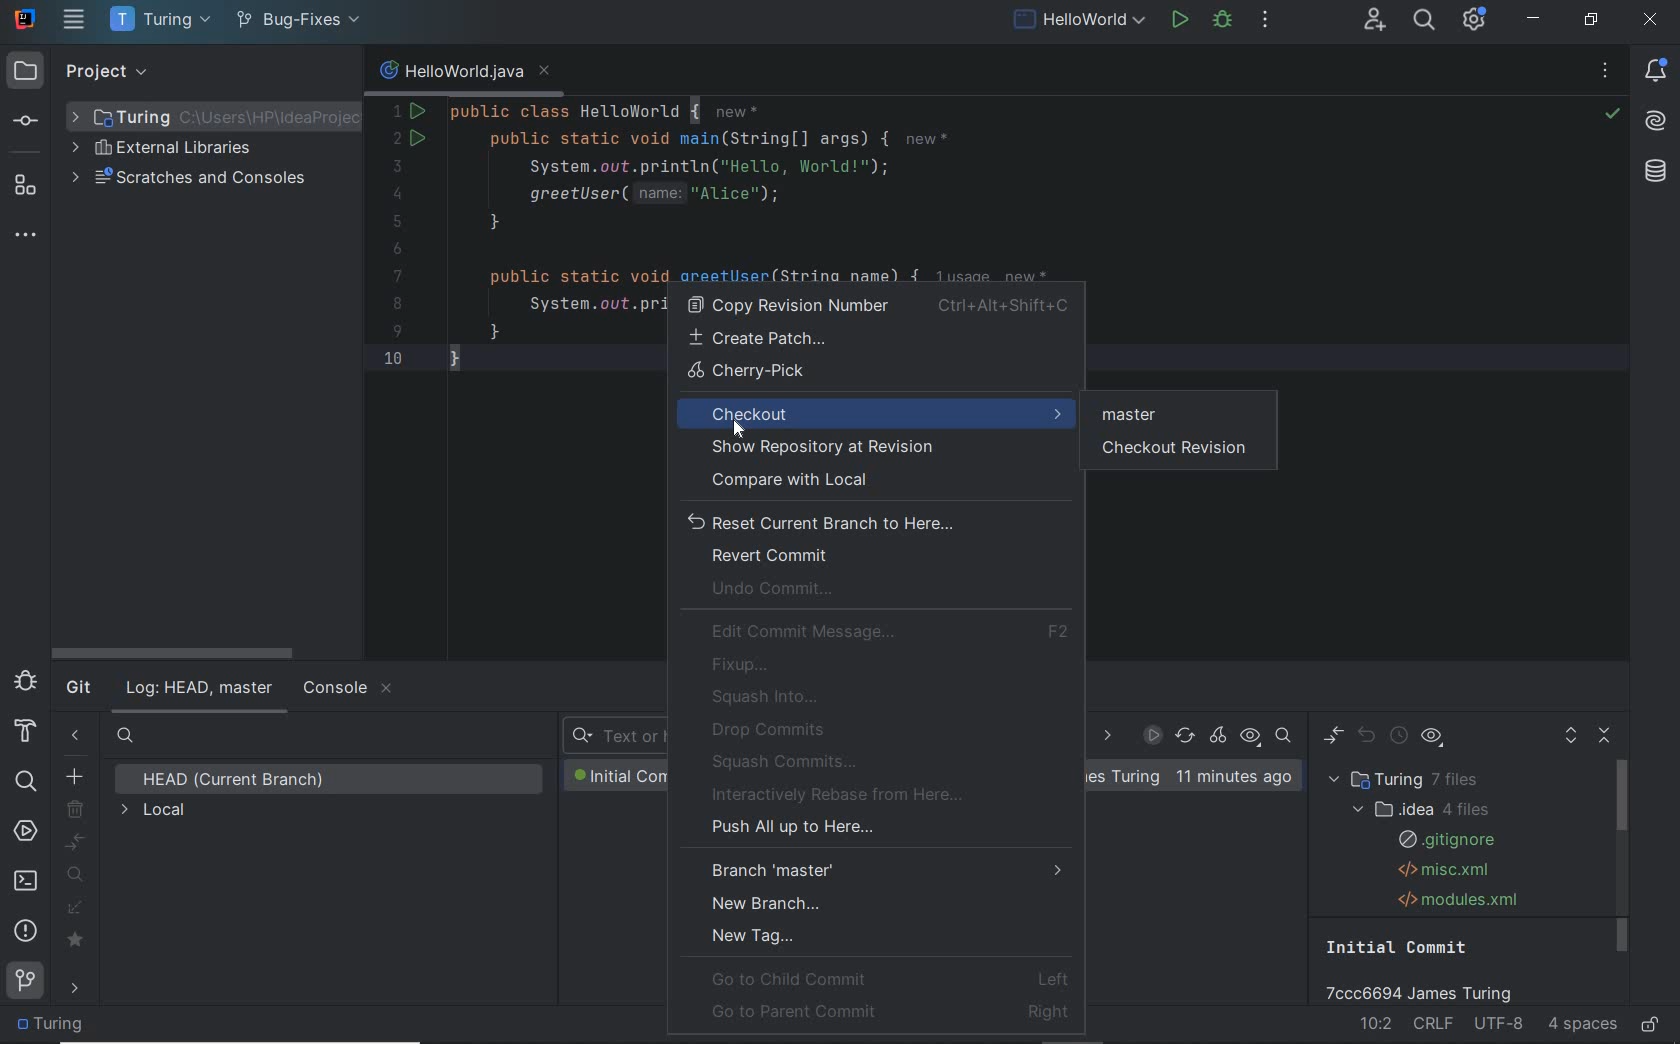 This screenshot has height=1044, width=1680. Describe the element at coordinates (875, 521) in the screenshot. I see `rest current branch to here` at that location.